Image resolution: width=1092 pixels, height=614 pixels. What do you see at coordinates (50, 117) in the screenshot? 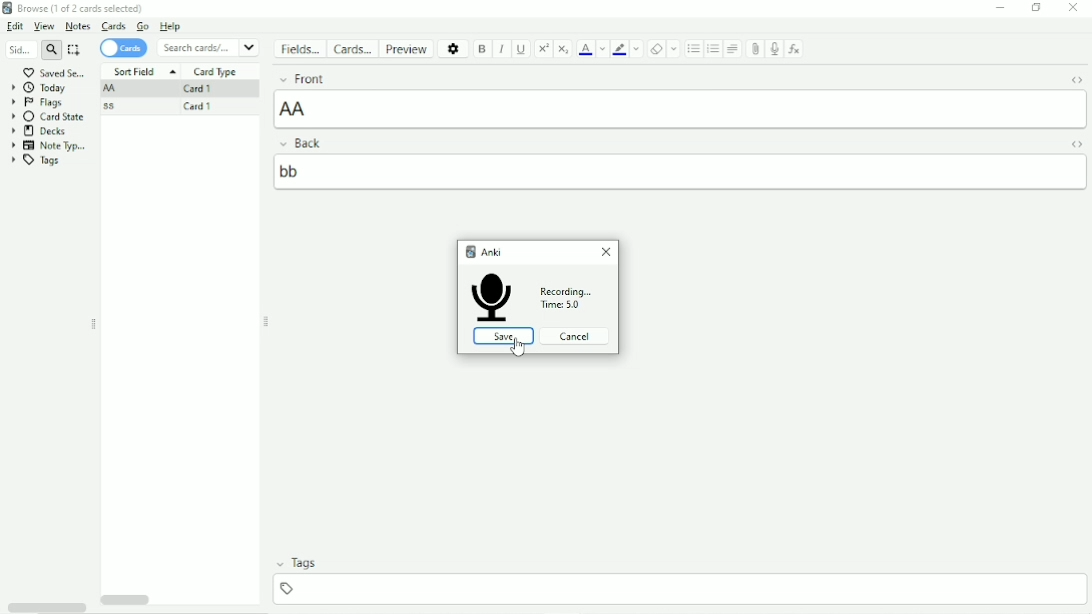
I see `Card State` at bounding box center [50, 117].